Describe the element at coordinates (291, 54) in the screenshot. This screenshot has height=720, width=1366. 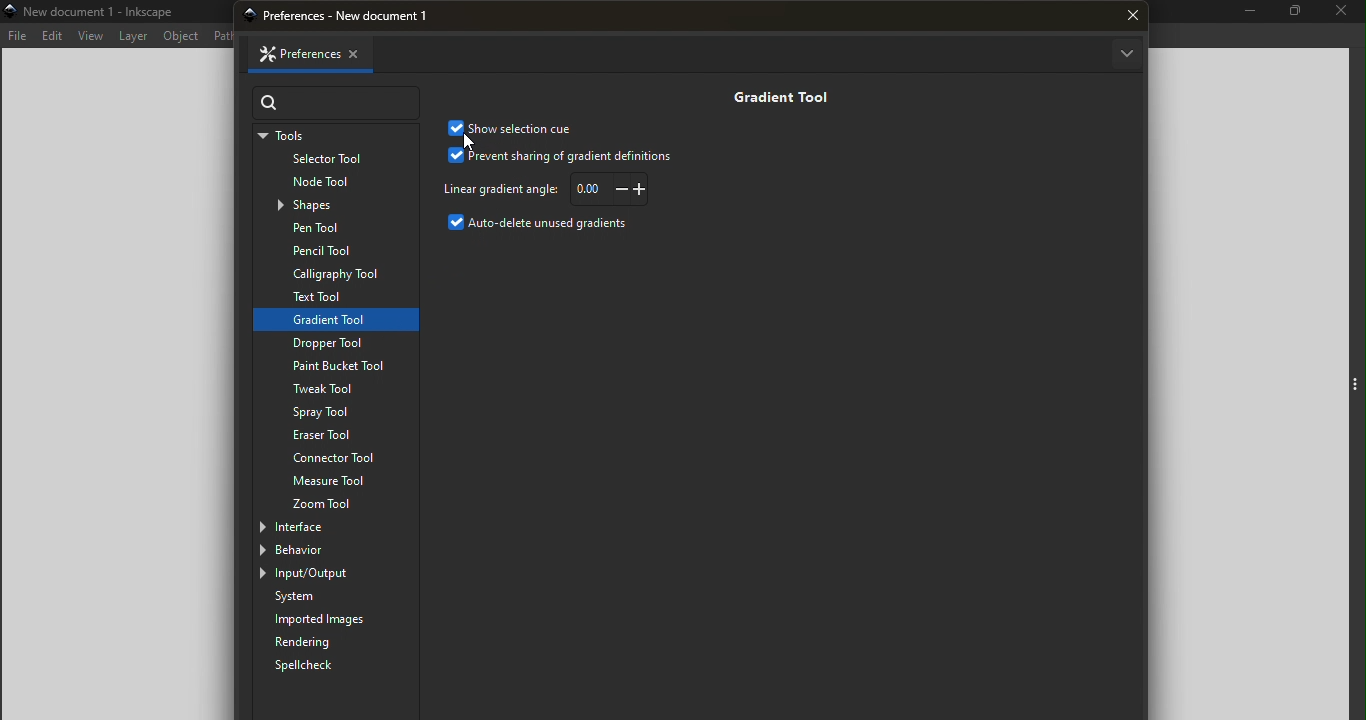
I see `Preferences` at that location.